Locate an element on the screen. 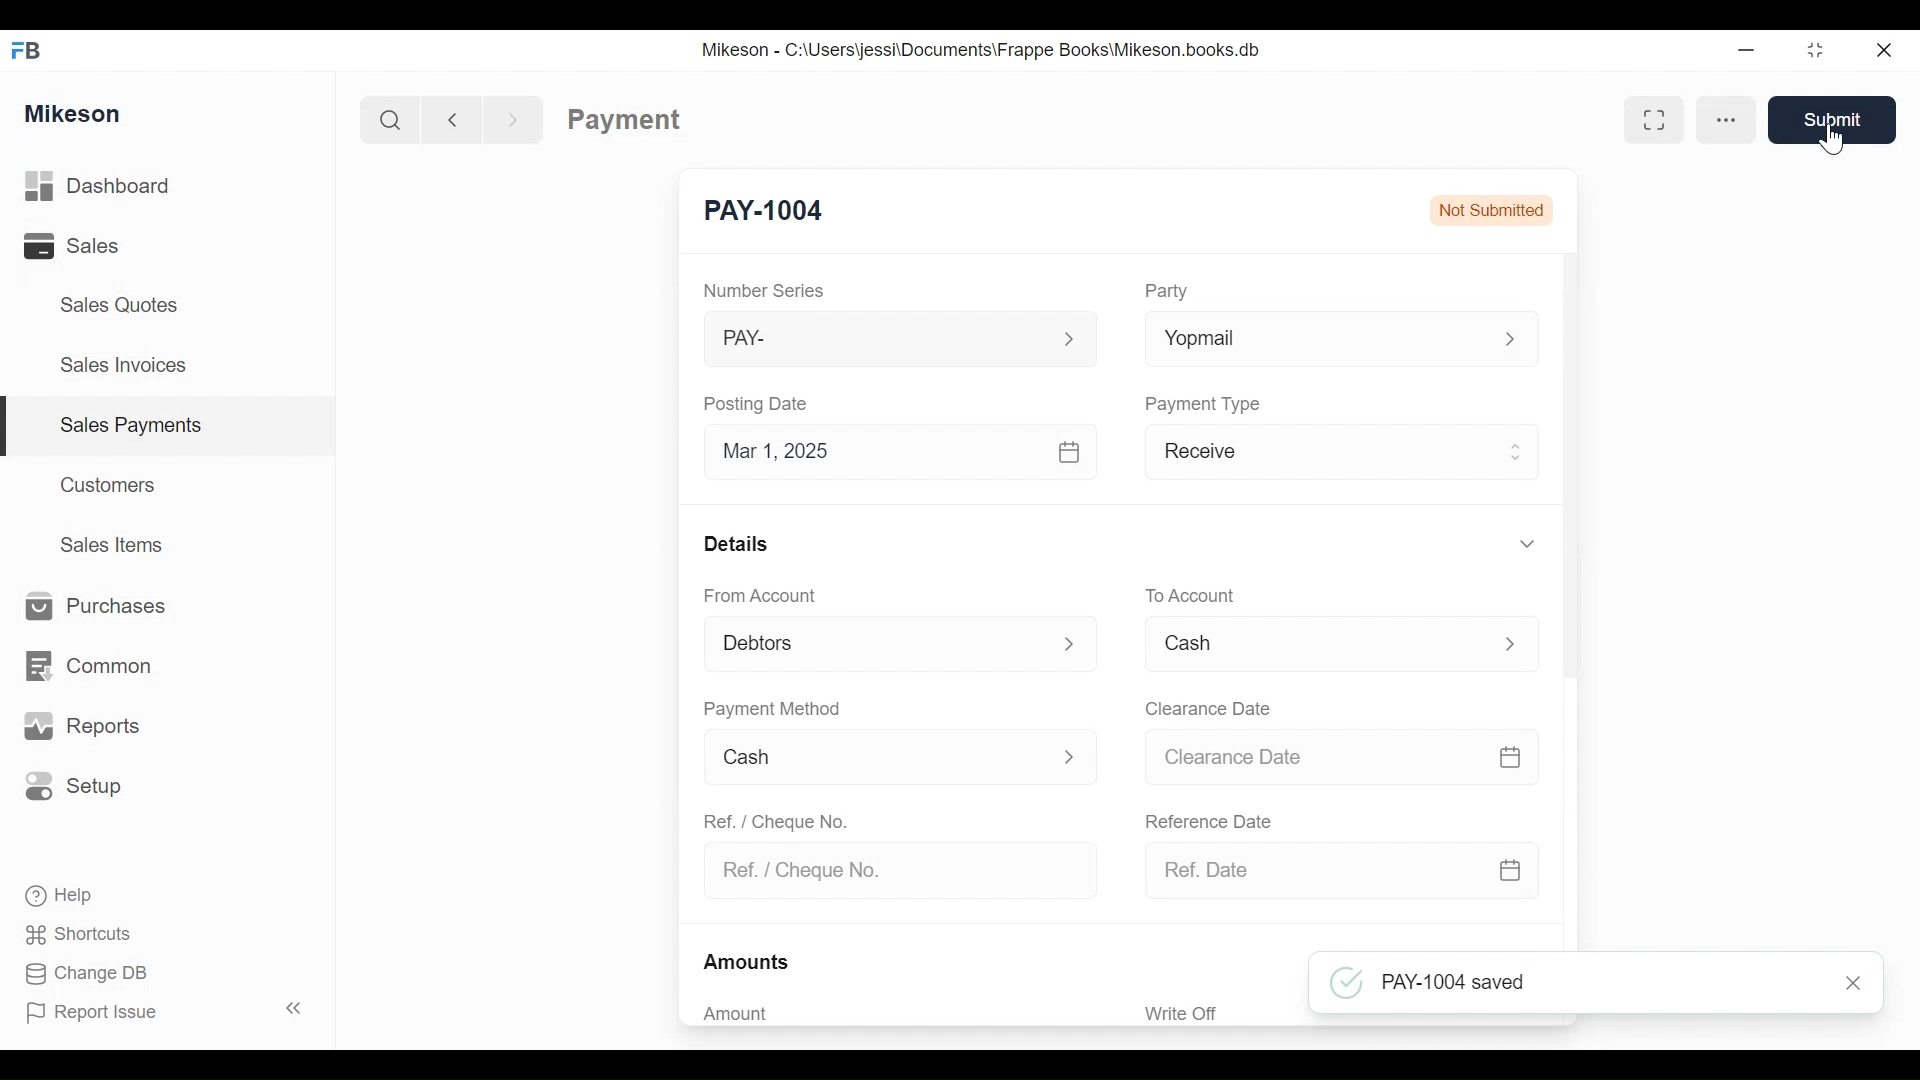 The width and height of the screenshot is (1920, 1080). Collapse is located at coordinates (298, 1010).